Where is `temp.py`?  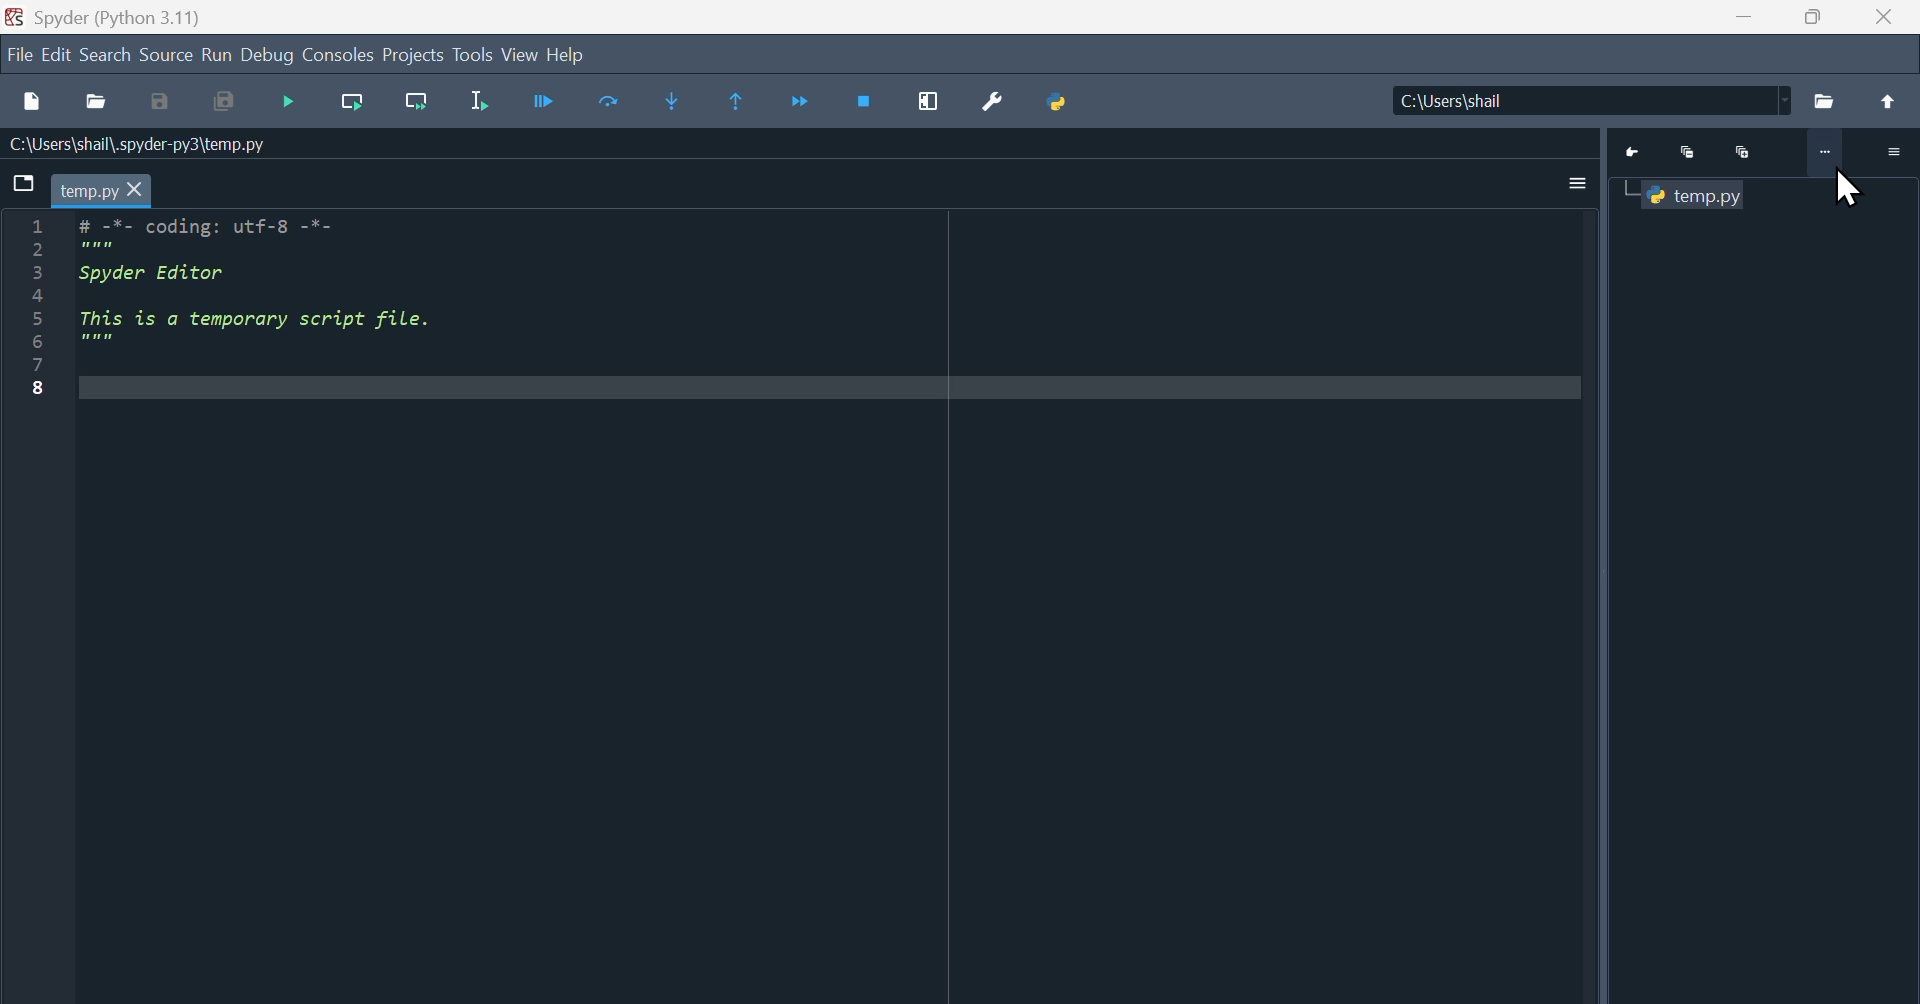
temp.py is located at coordinates (87, 192).